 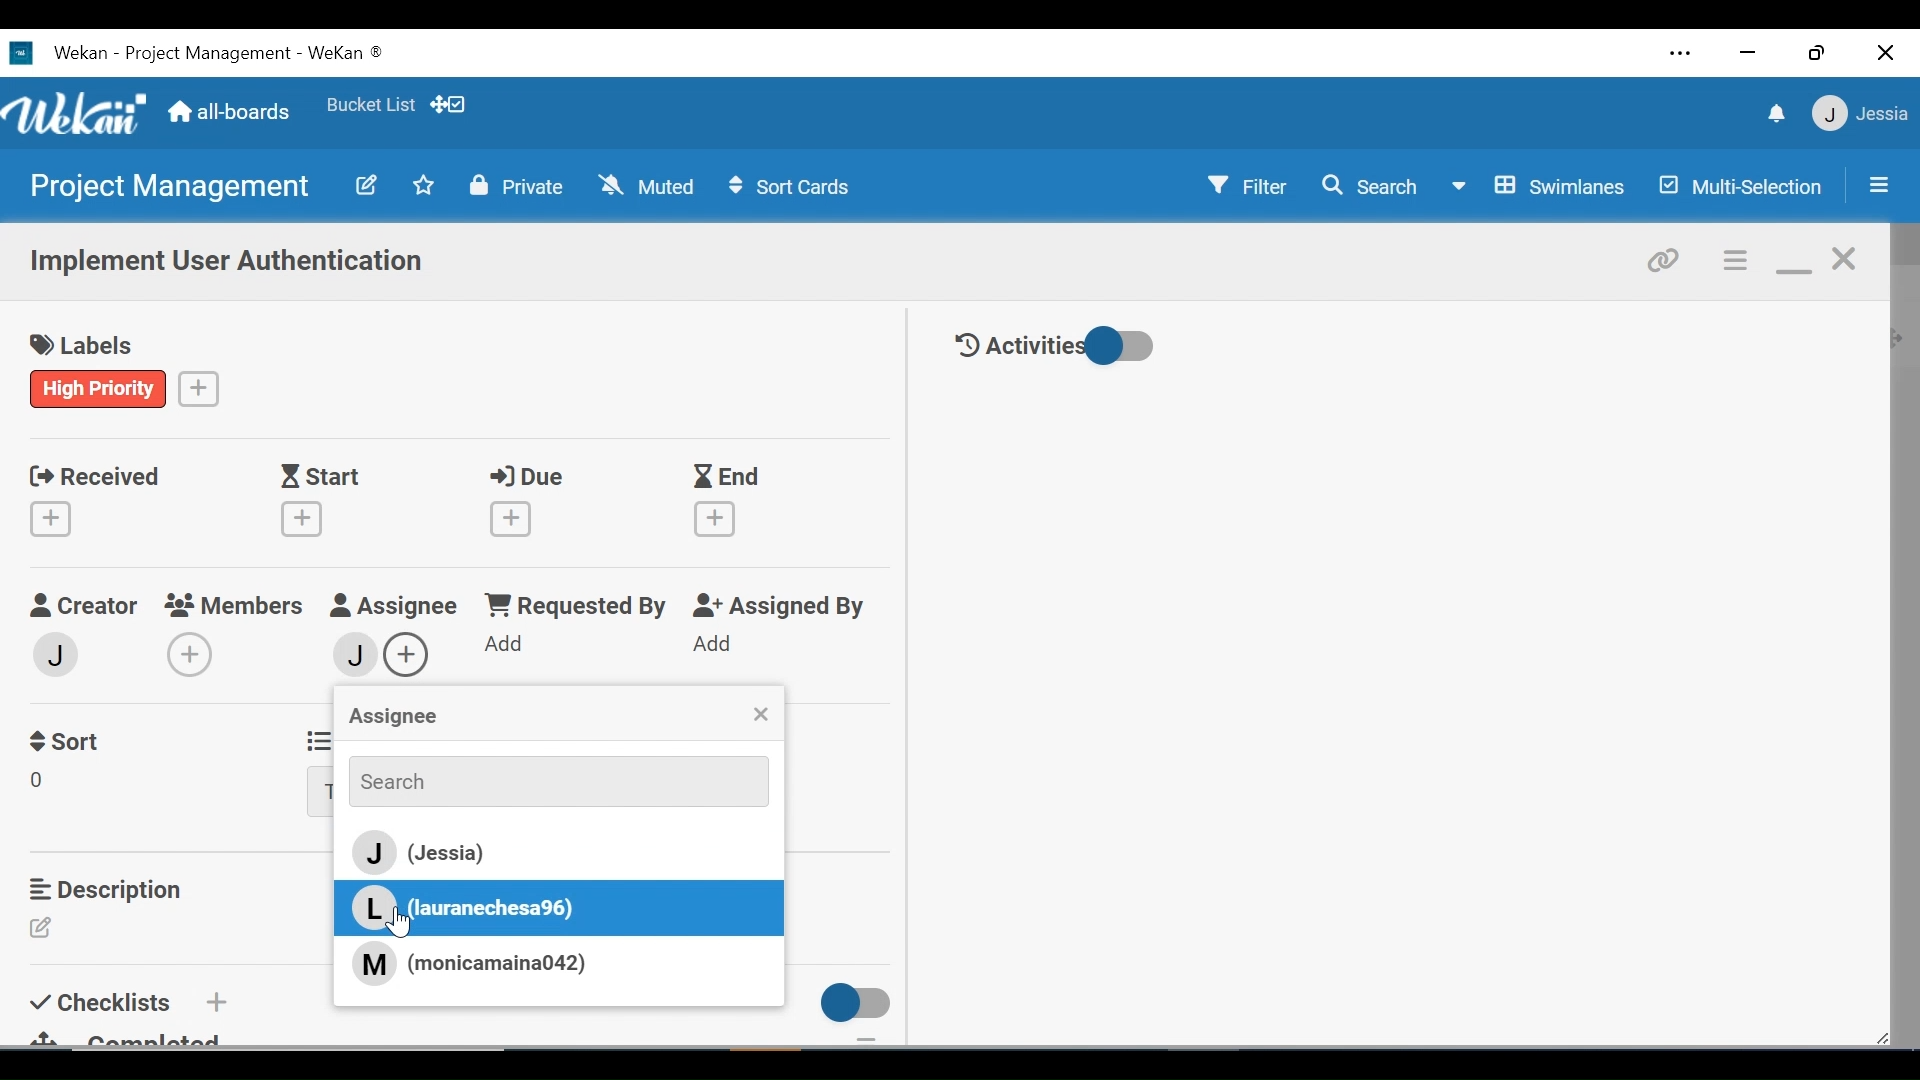 I want to click on jessia, so click(x=352, y=653).